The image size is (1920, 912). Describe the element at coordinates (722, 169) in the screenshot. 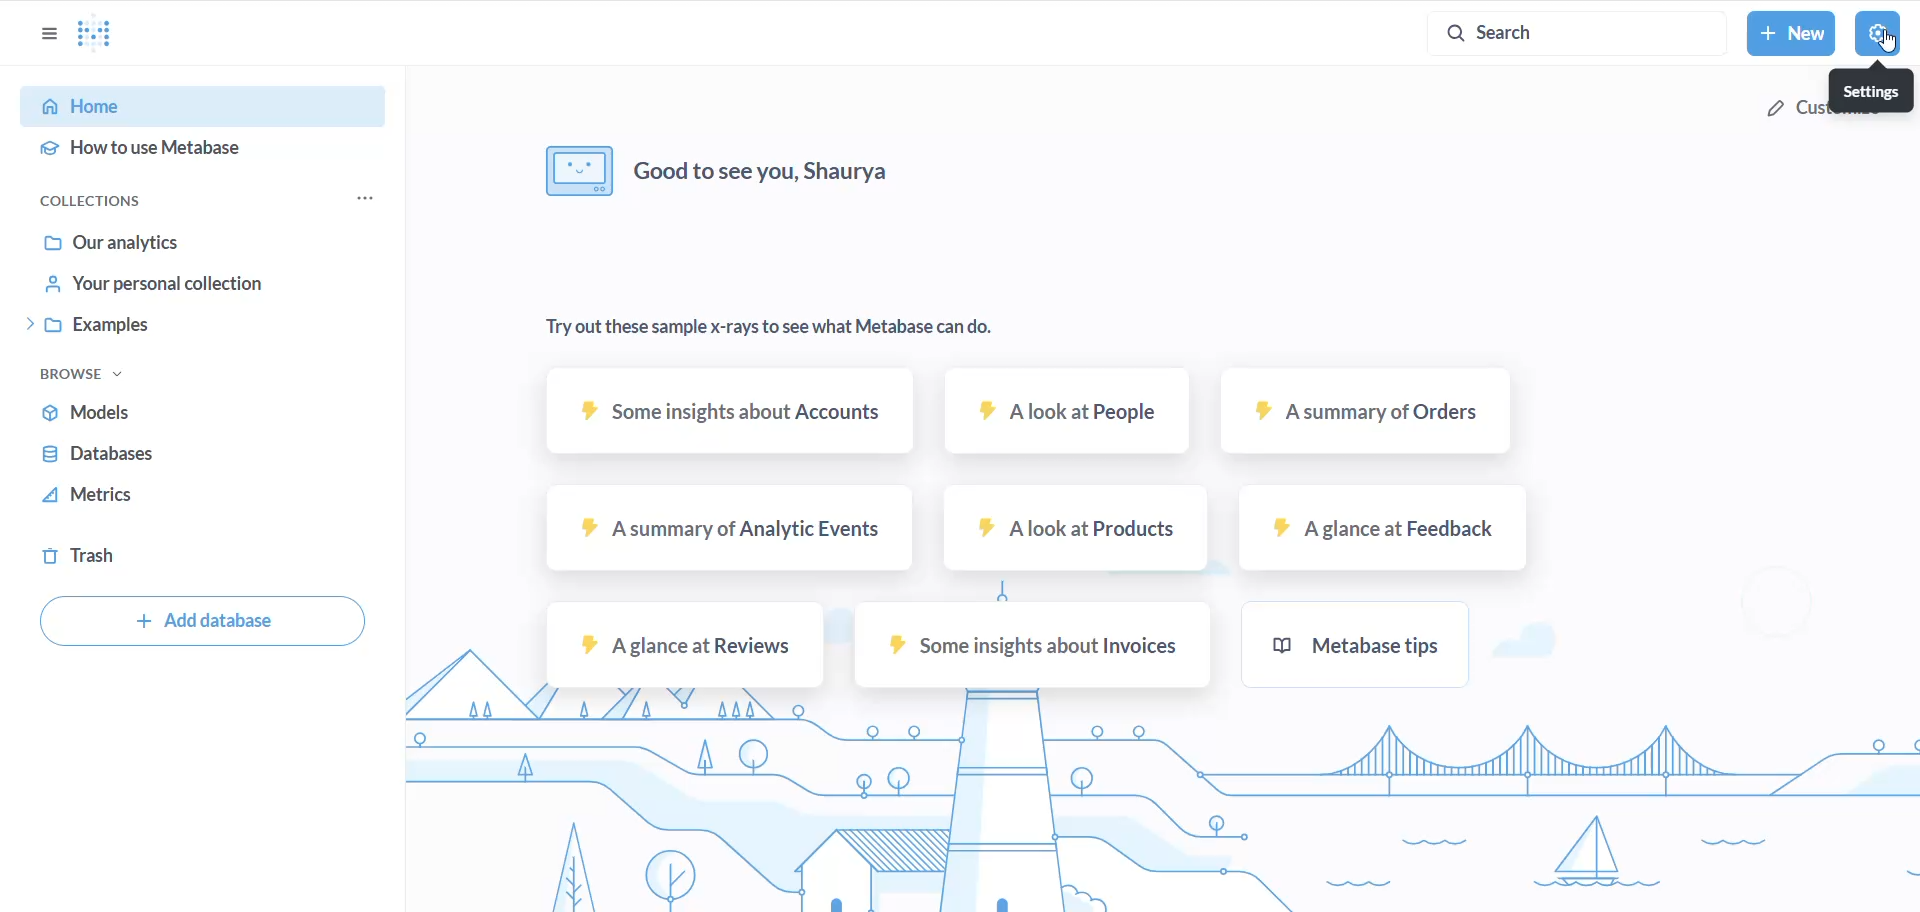

I see ` Good to see you, Shaurya` at that location.